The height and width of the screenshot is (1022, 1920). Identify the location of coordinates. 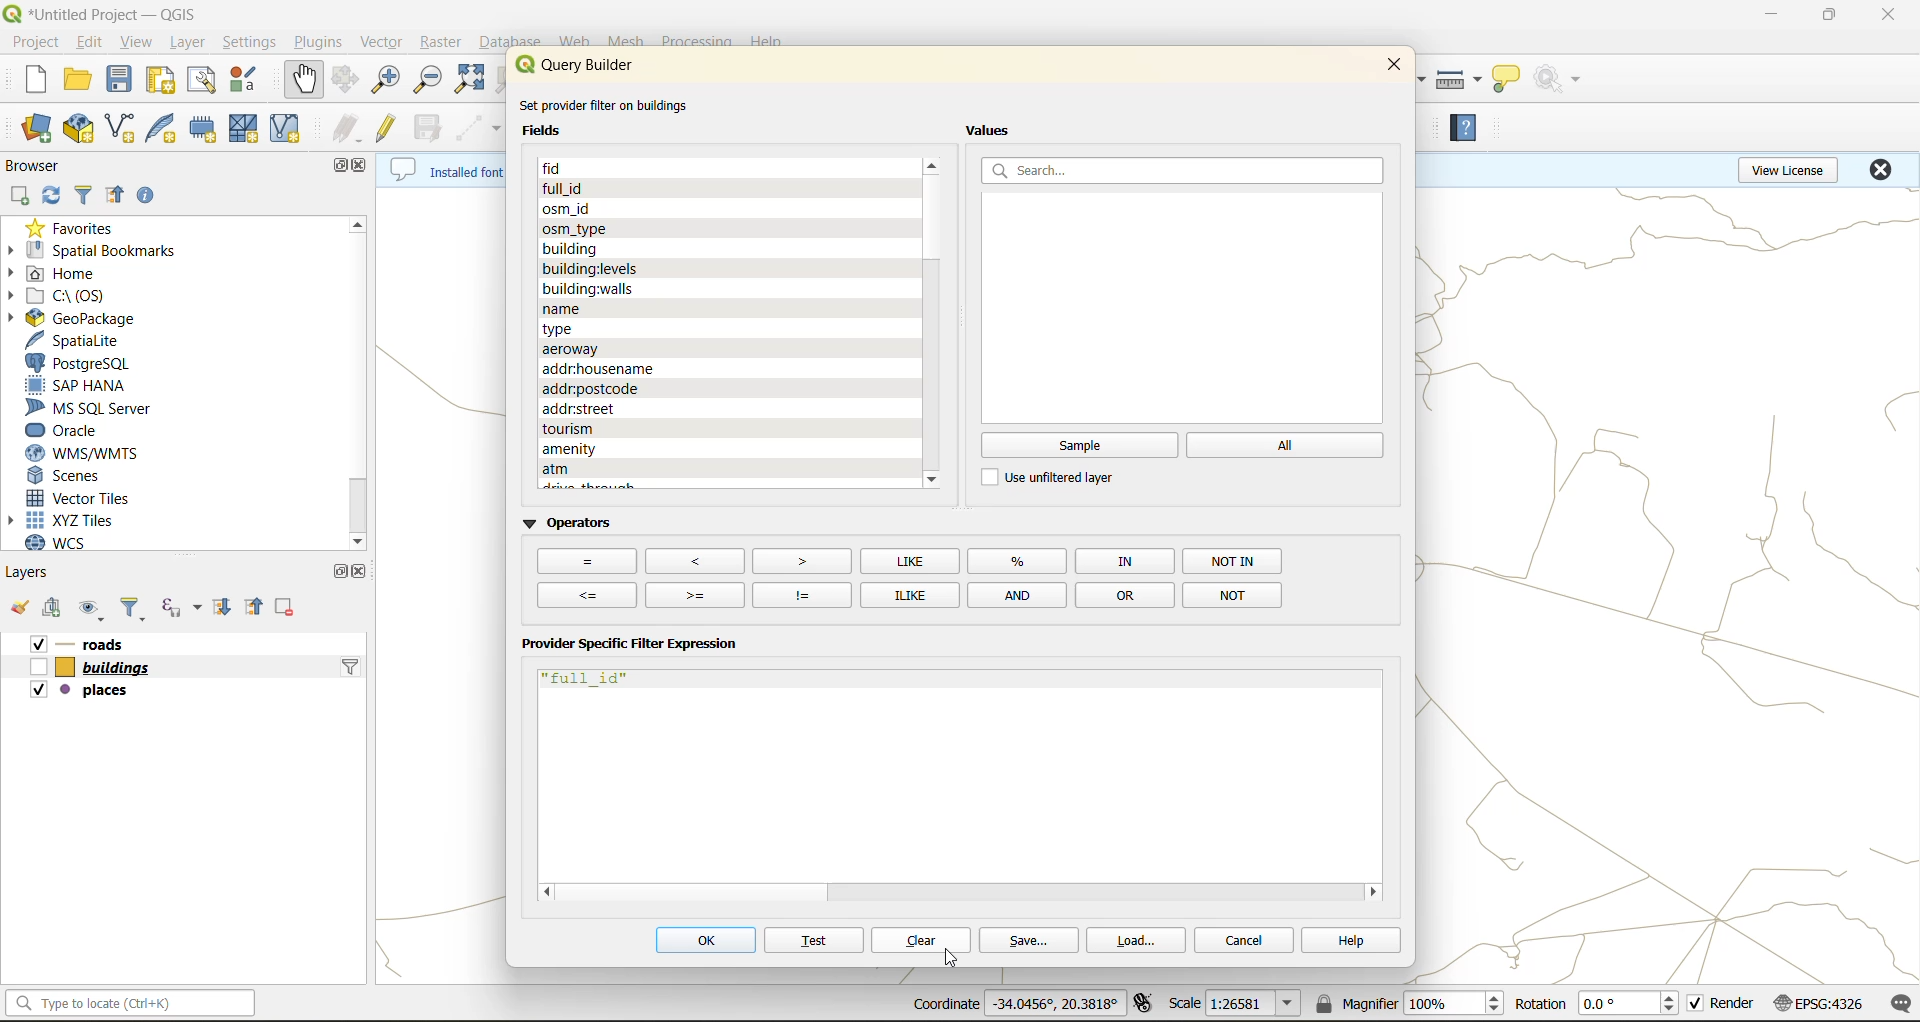
(1011, 1003).